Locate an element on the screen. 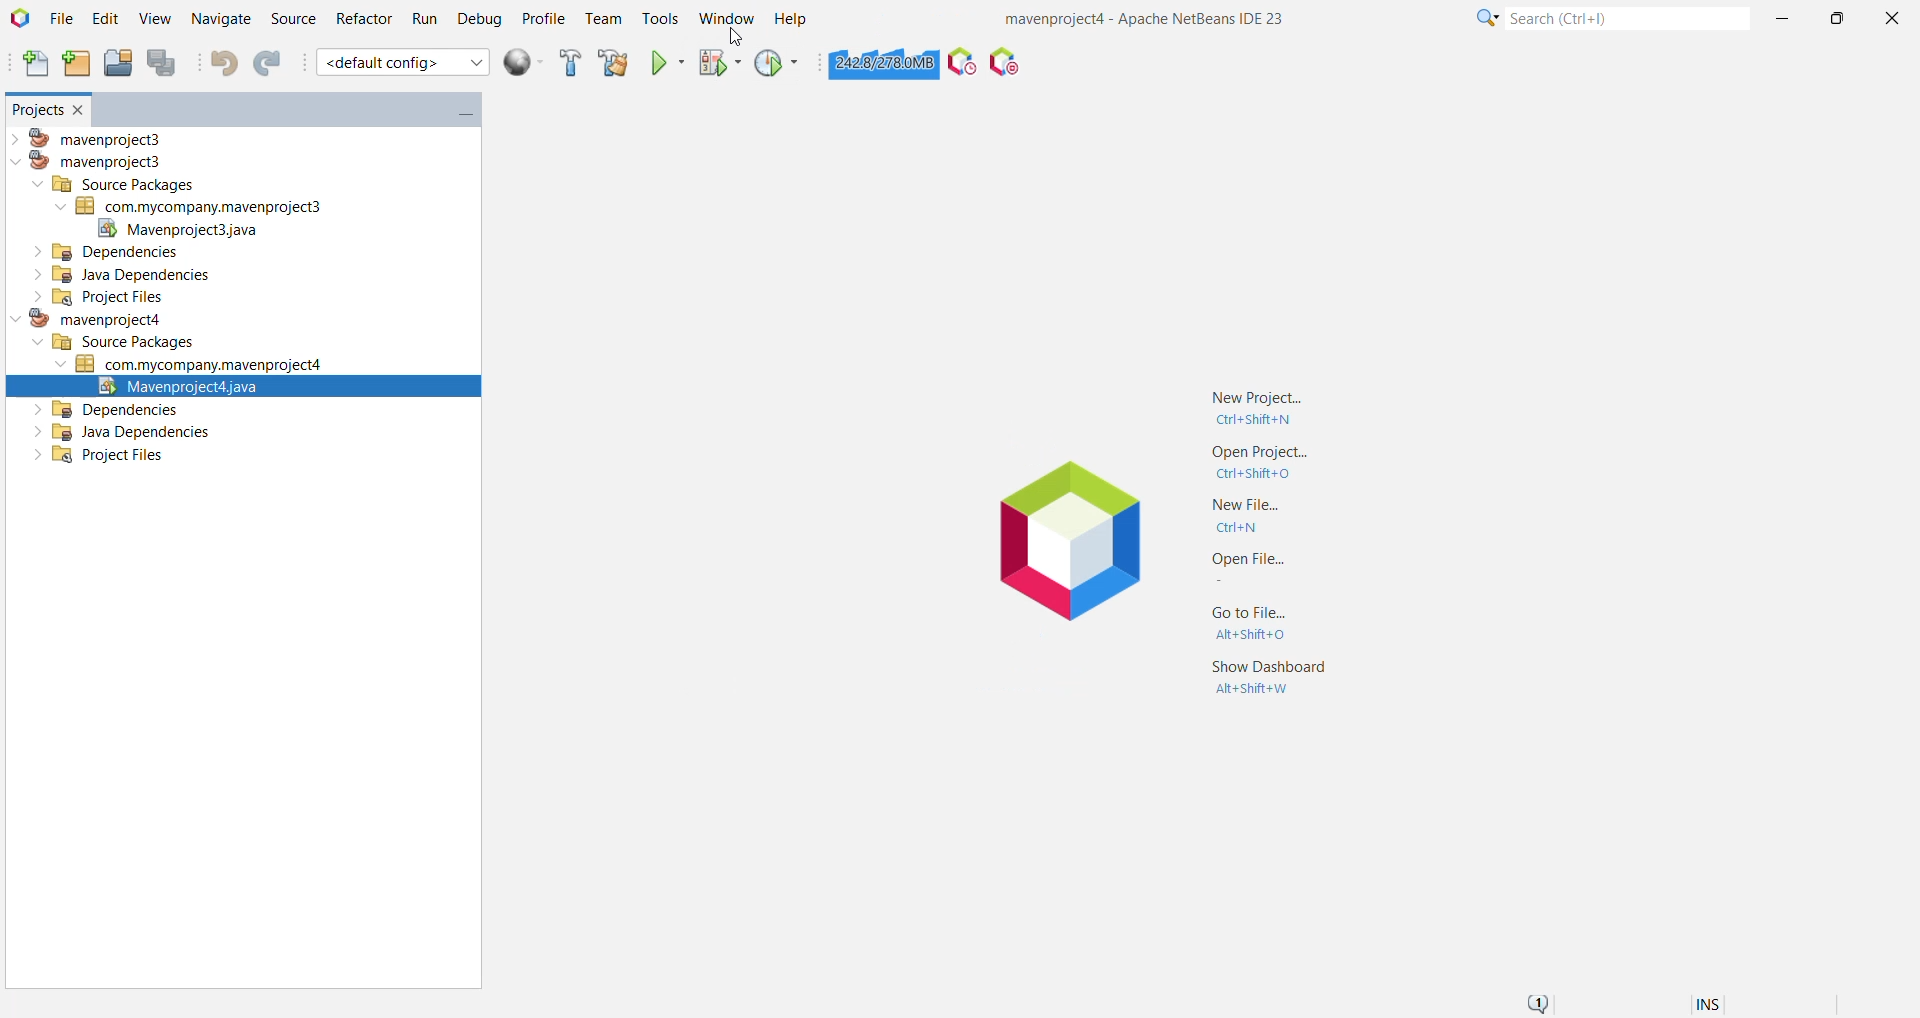 Image resolution: width=1920 pixels, height=1018 pixels. Debug Project is located at coordinates (719, 65).